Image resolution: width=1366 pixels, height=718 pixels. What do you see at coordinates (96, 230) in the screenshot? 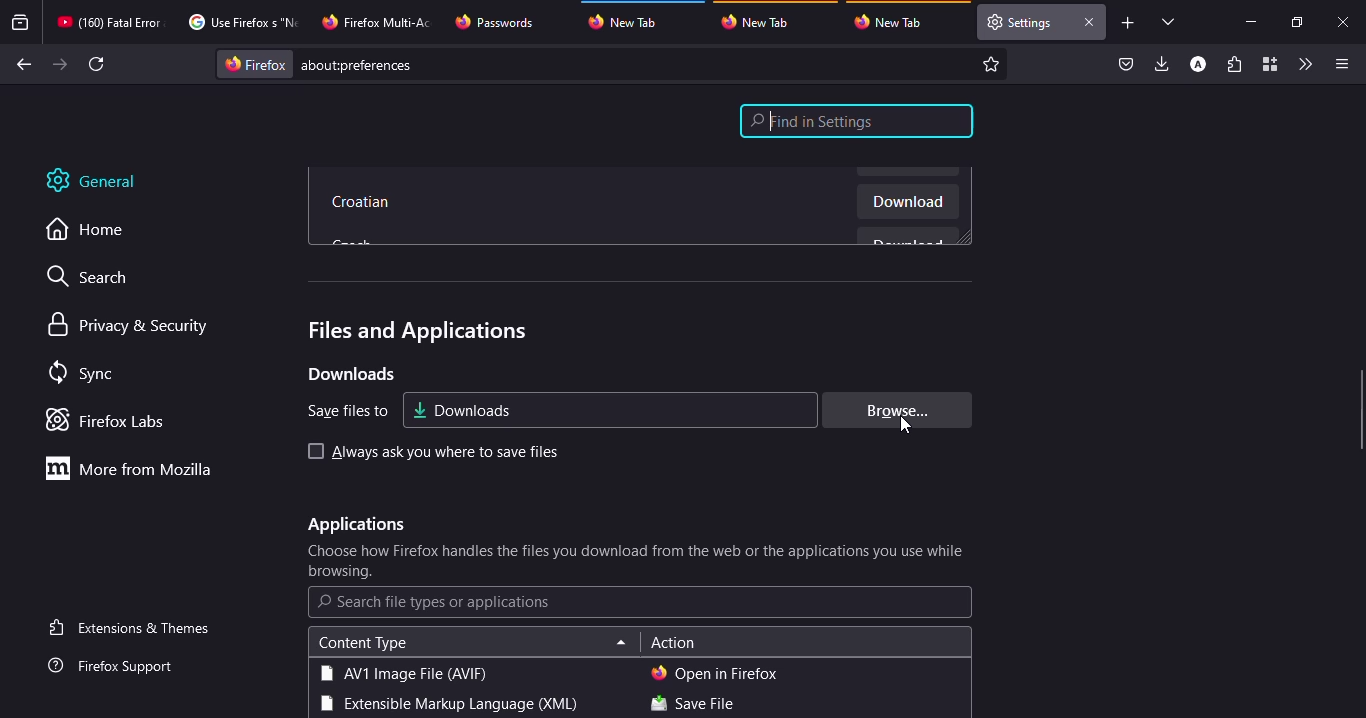
I see `home` at bounding box center [96, 230].